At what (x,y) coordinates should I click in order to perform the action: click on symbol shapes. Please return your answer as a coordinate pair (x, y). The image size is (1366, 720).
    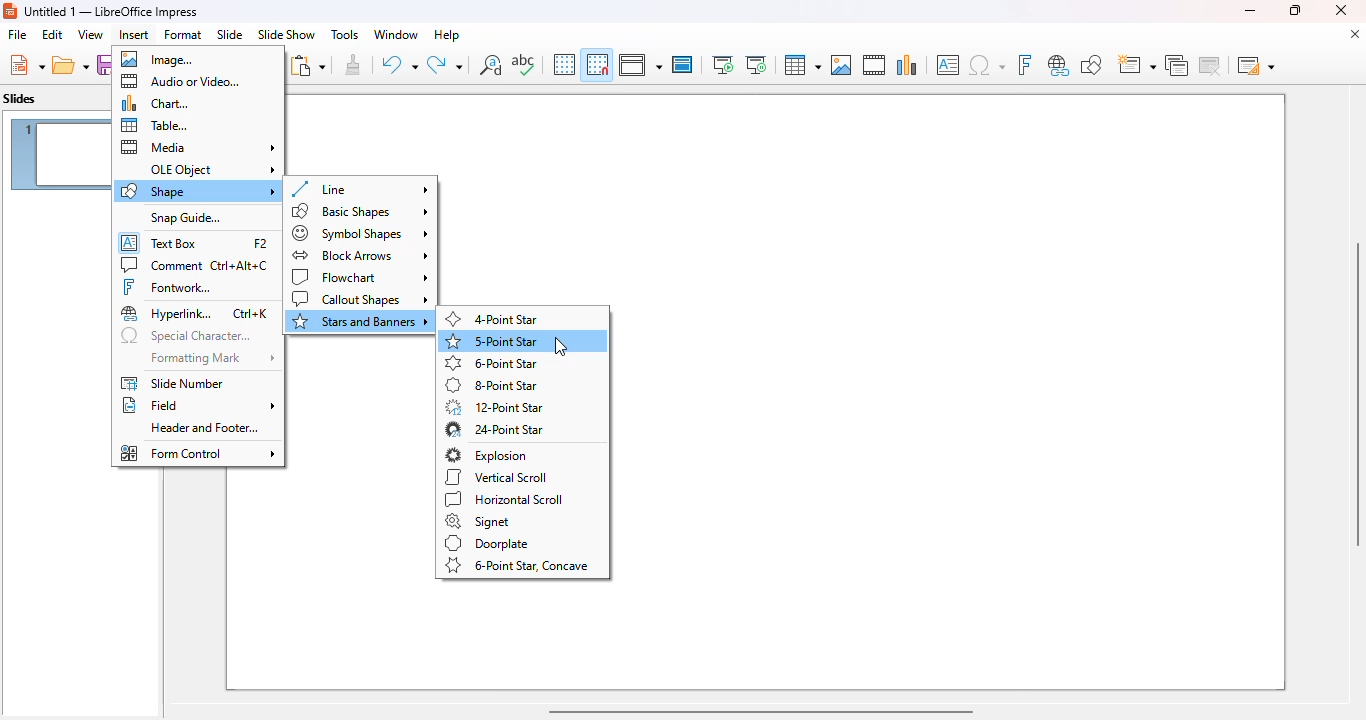
    Looking at the image, I should click on (361, 233).